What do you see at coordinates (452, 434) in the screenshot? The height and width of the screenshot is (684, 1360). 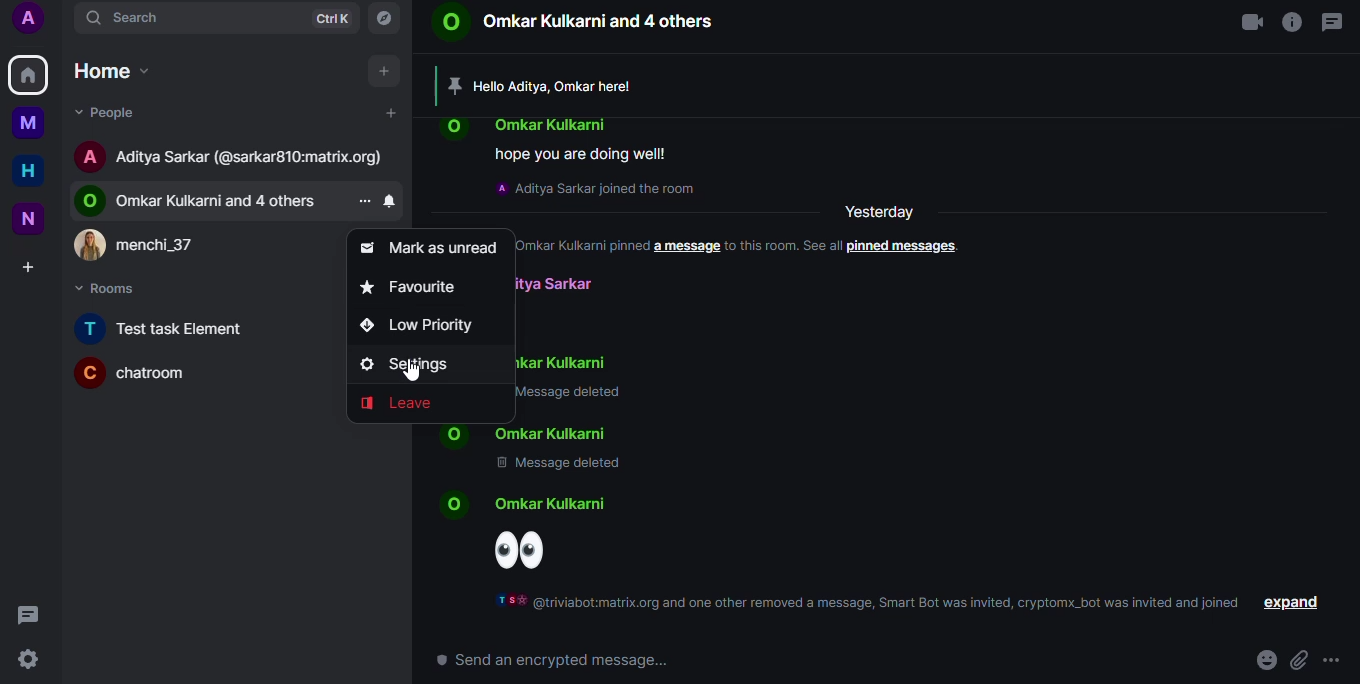 I see `o` at bounding box center [452, 434].